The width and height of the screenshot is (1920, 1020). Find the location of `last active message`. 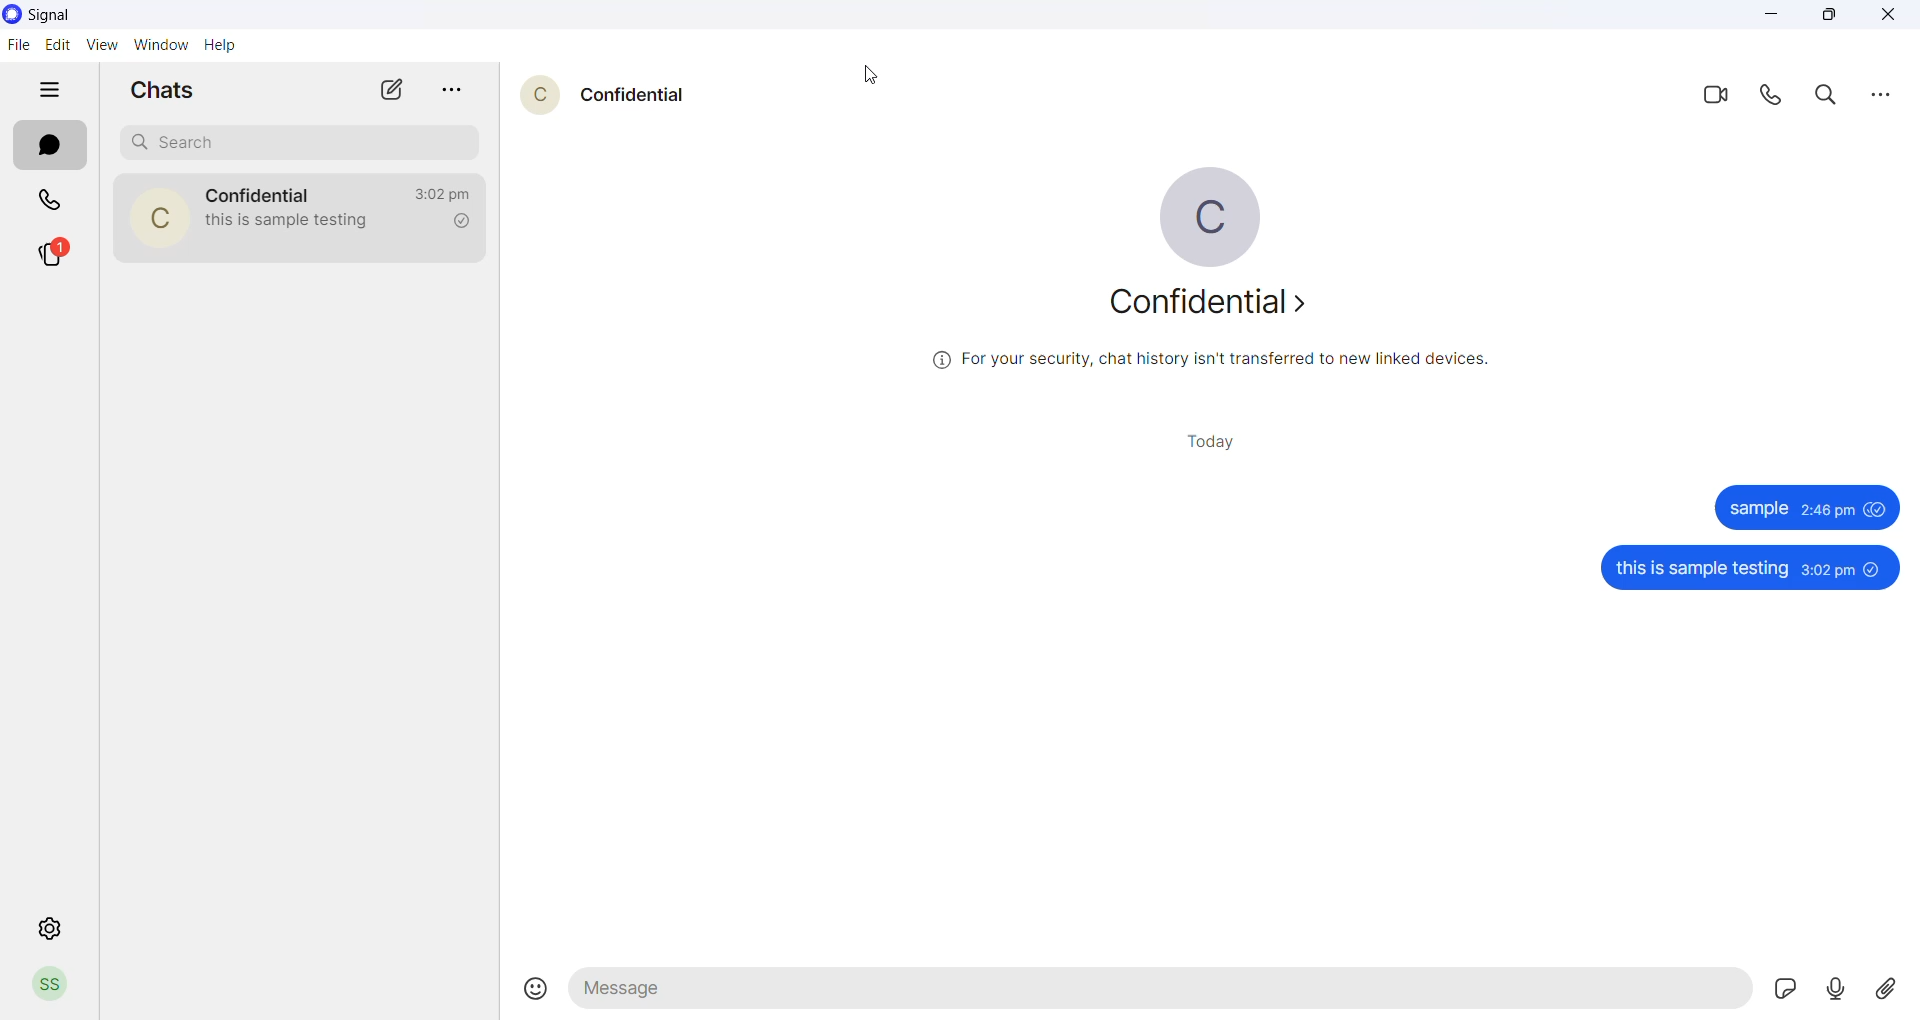

last active message is located at coordinates (439, 195).